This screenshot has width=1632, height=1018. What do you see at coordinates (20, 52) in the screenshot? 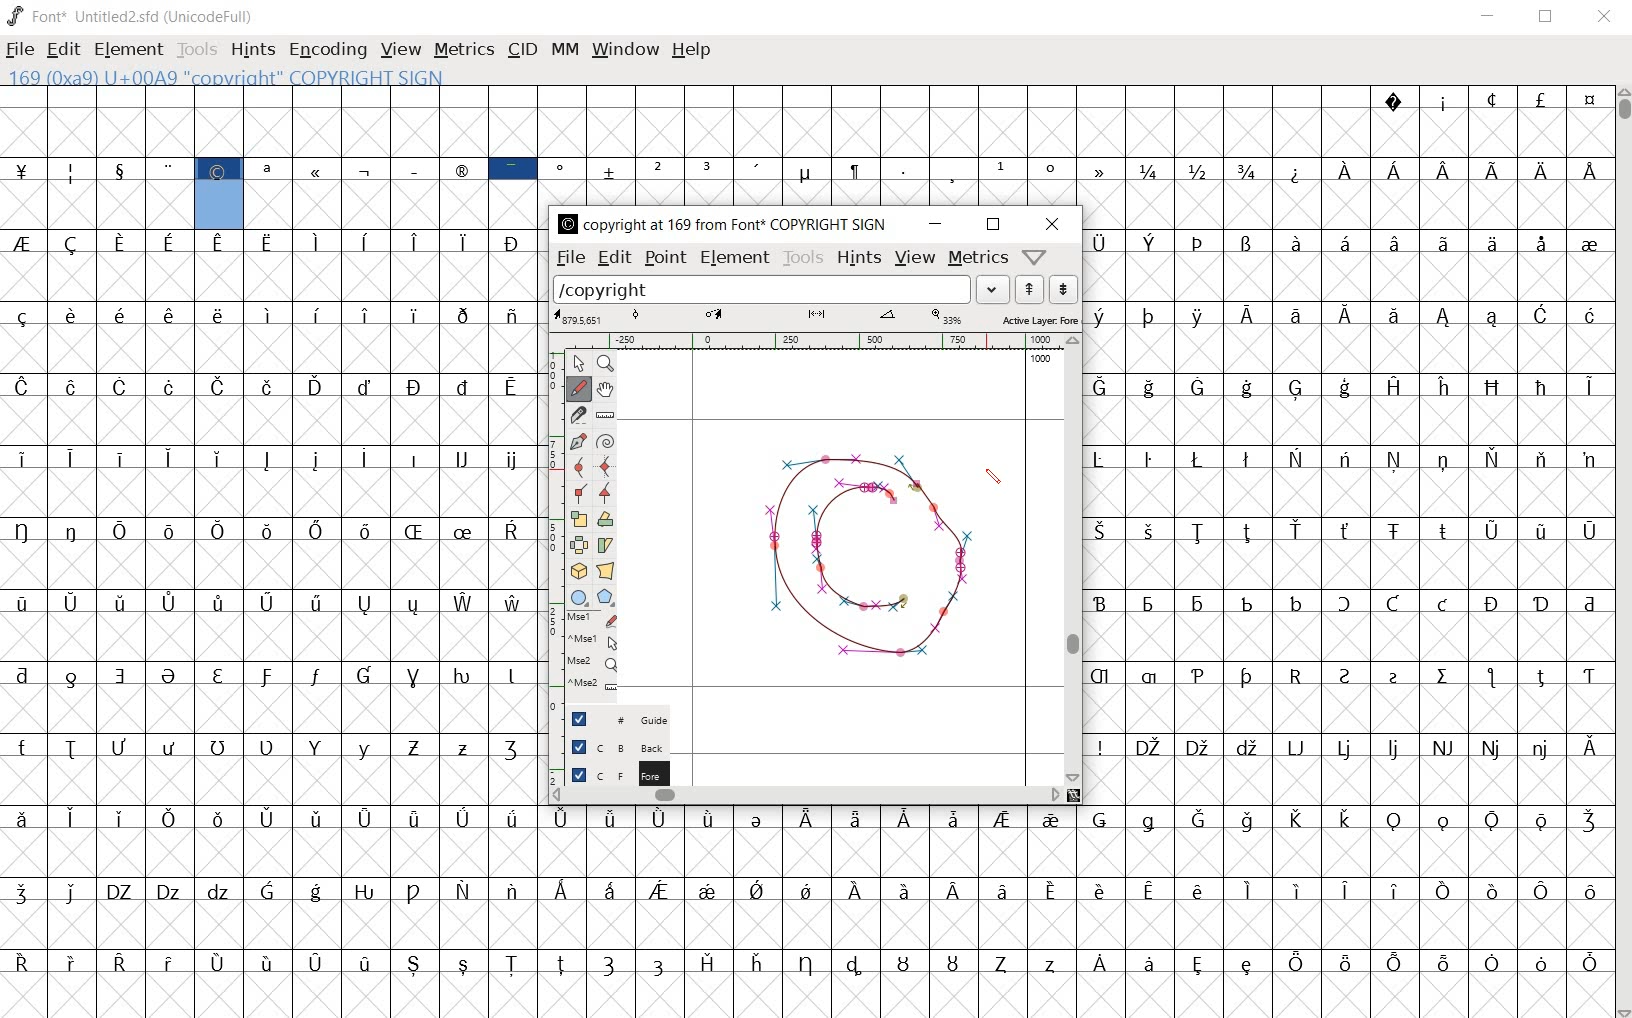
I see `file` at bounding box center [20, 52].